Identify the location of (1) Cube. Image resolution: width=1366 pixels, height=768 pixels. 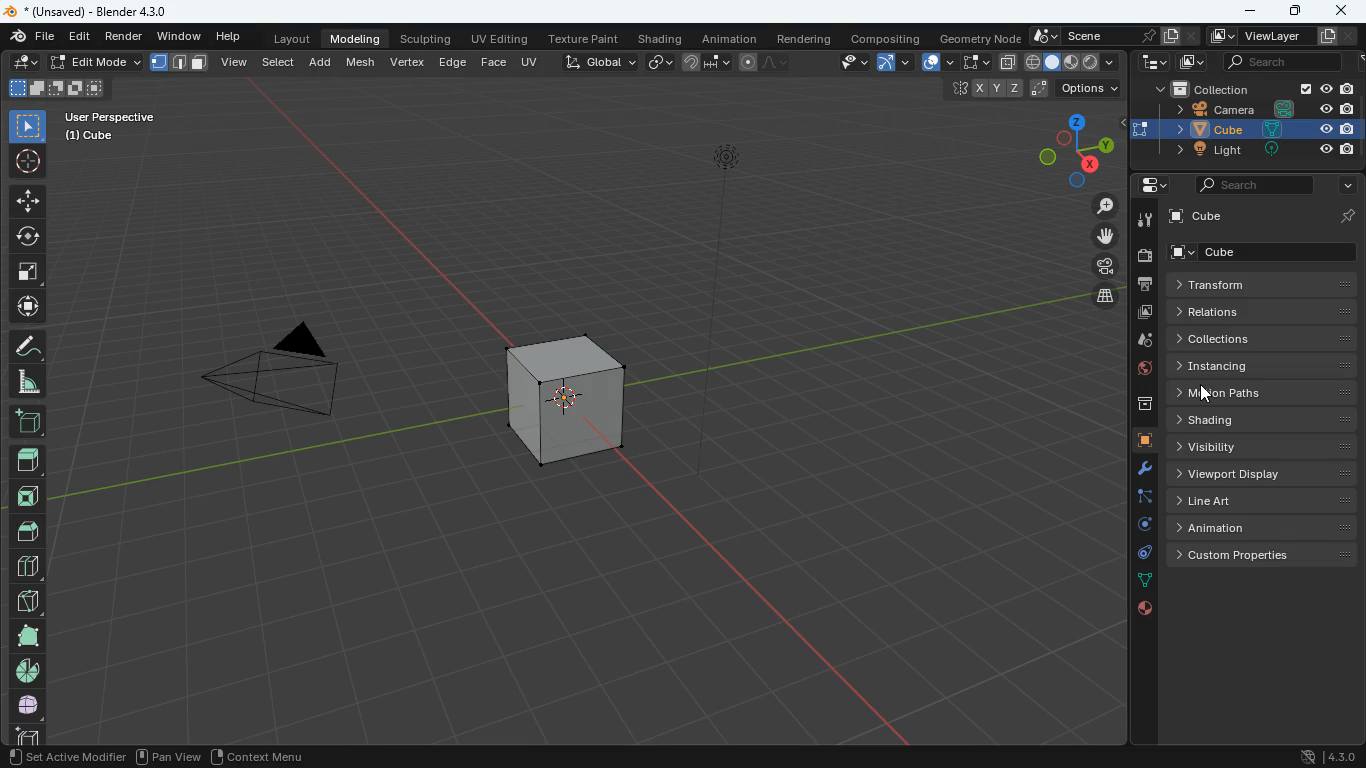
(85, 136).